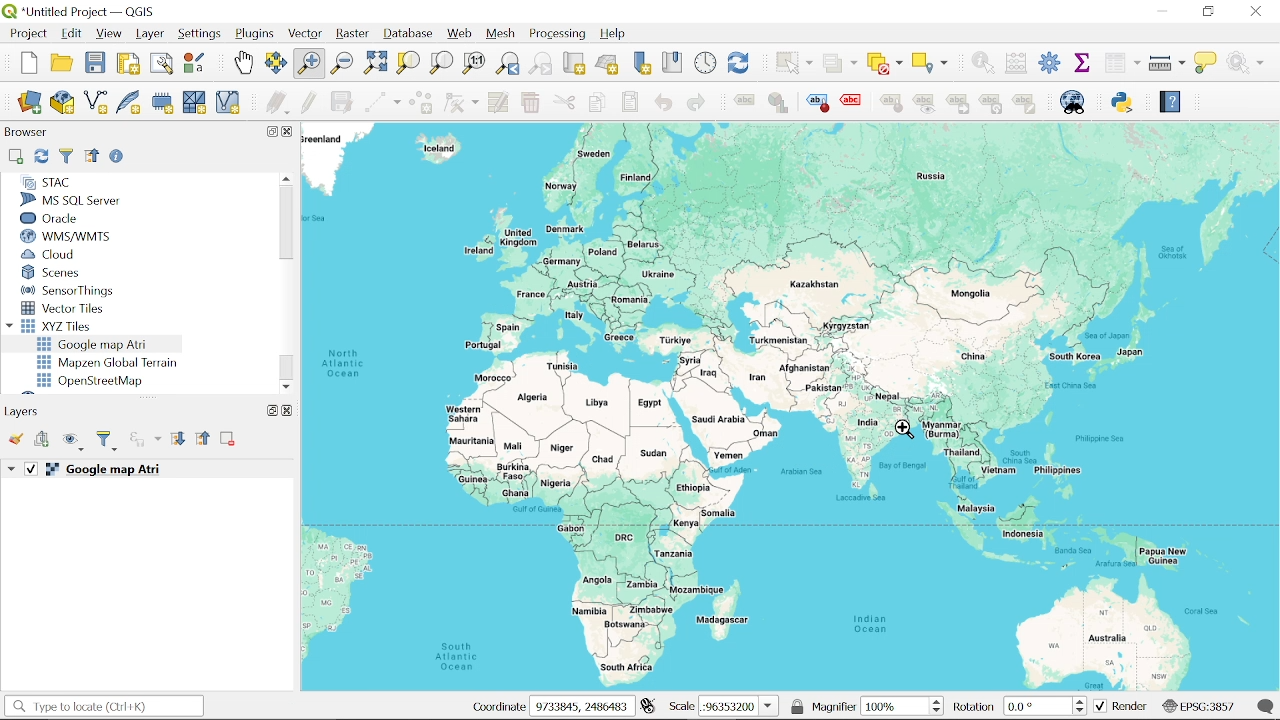 The width and height of the screenshot is (1280, 720). I want to click on New project, so click(30, 63).